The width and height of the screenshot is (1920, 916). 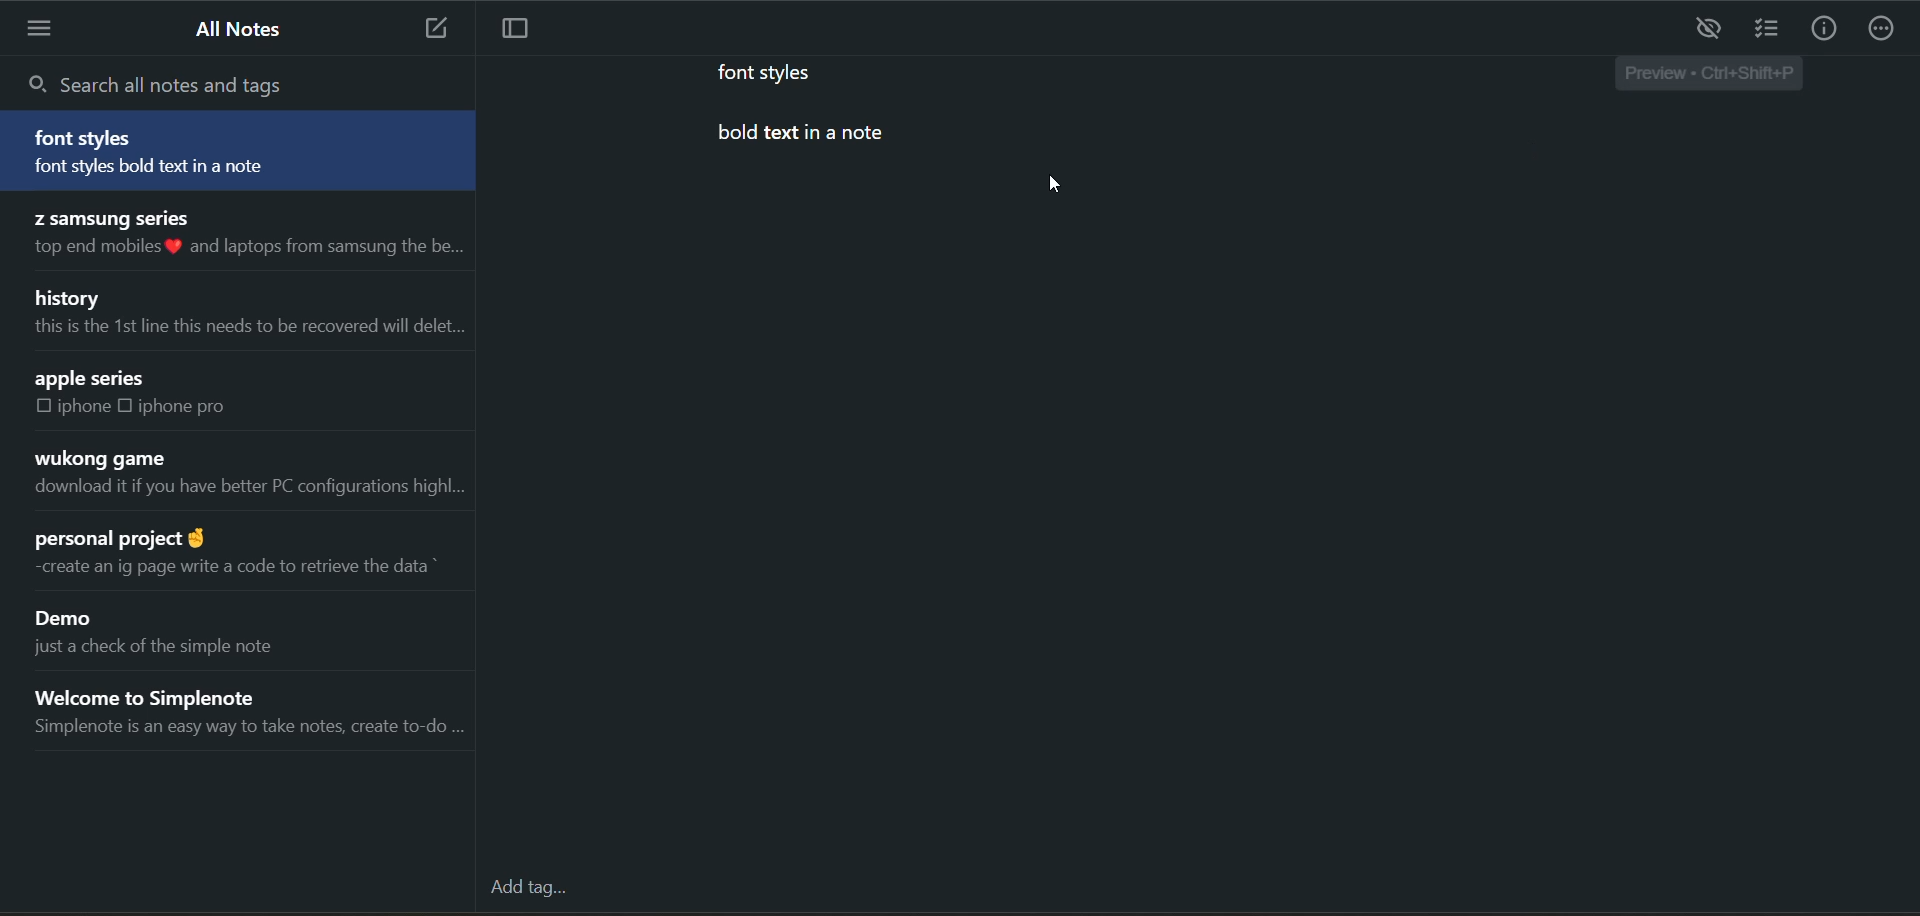 What do you see at coordinates (71, 620) in the screenshot?
I see `Demo` at bounding box center [71, 620].